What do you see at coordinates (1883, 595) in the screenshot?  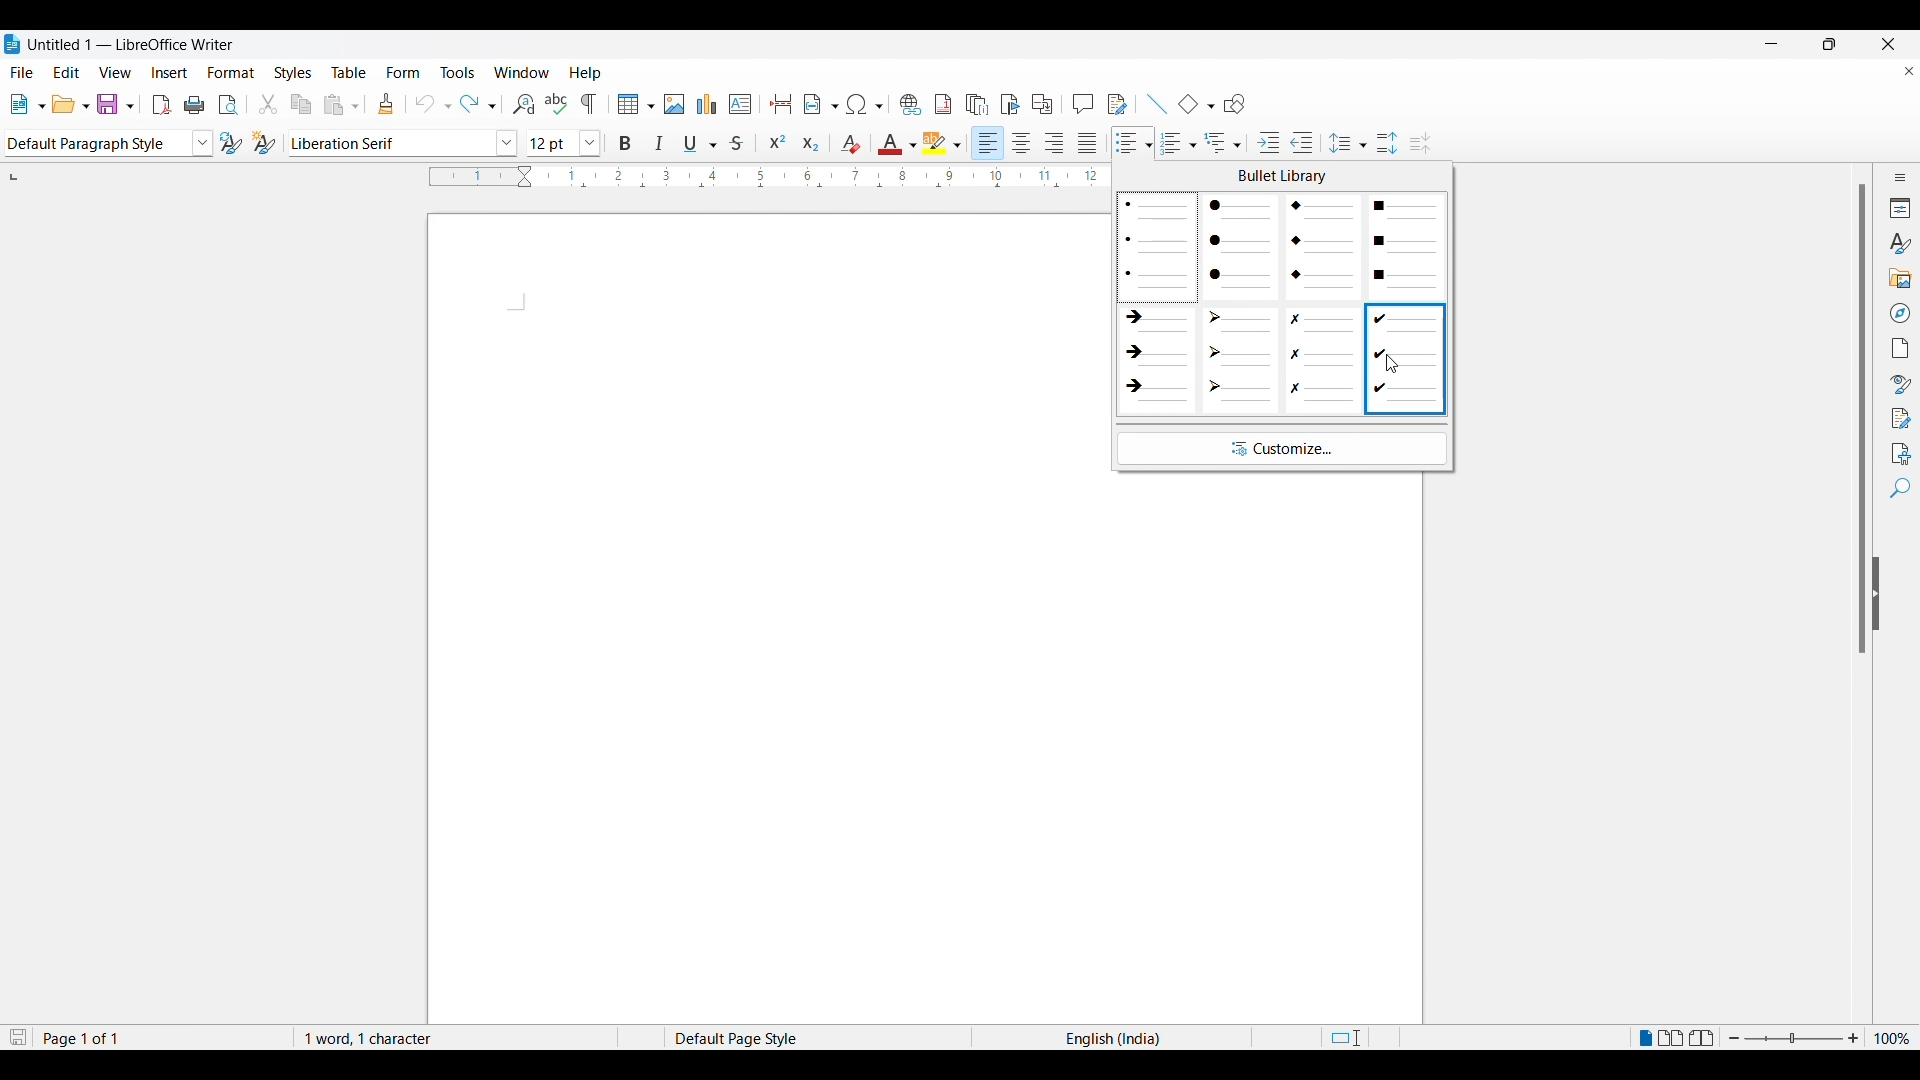 I see `collapse` at bounding box center [1883, 595].